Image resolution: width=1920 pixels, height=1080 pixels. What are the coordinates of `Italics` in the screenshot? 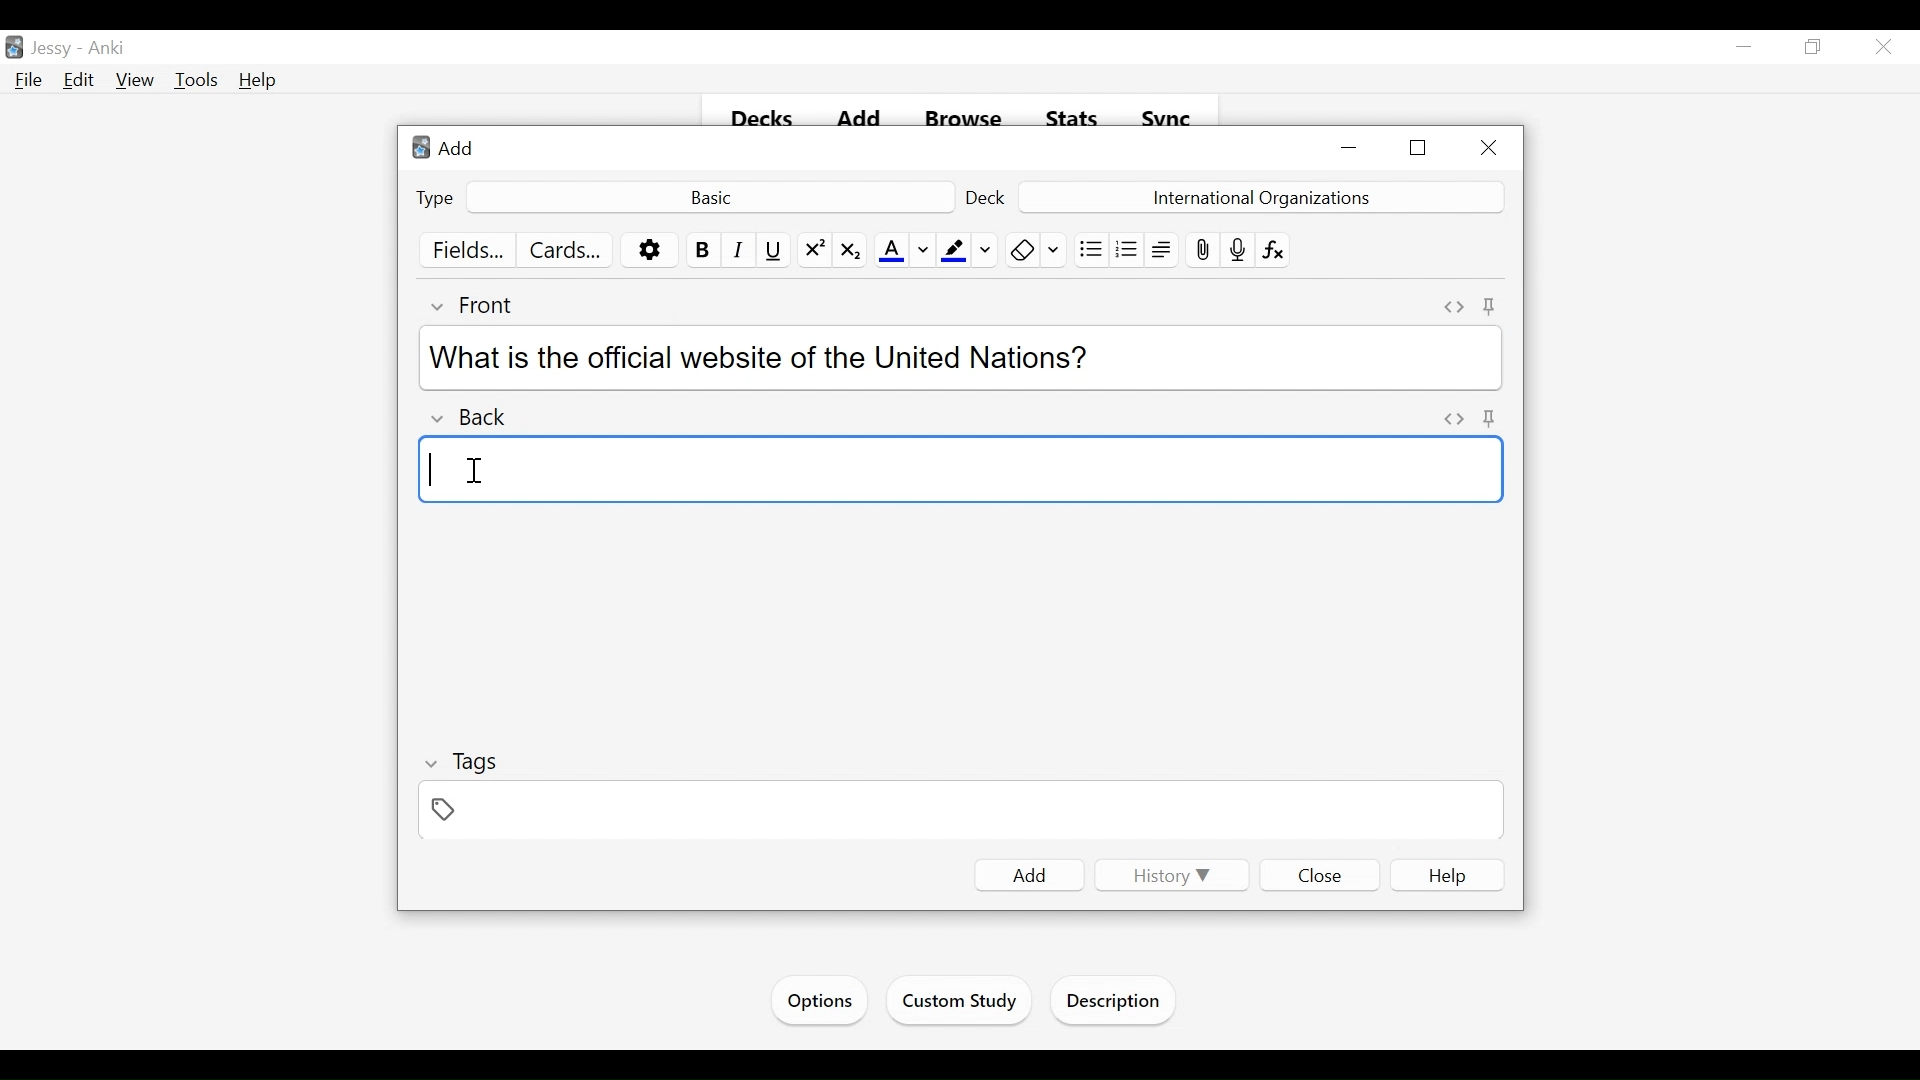 It's located at (739, 250).